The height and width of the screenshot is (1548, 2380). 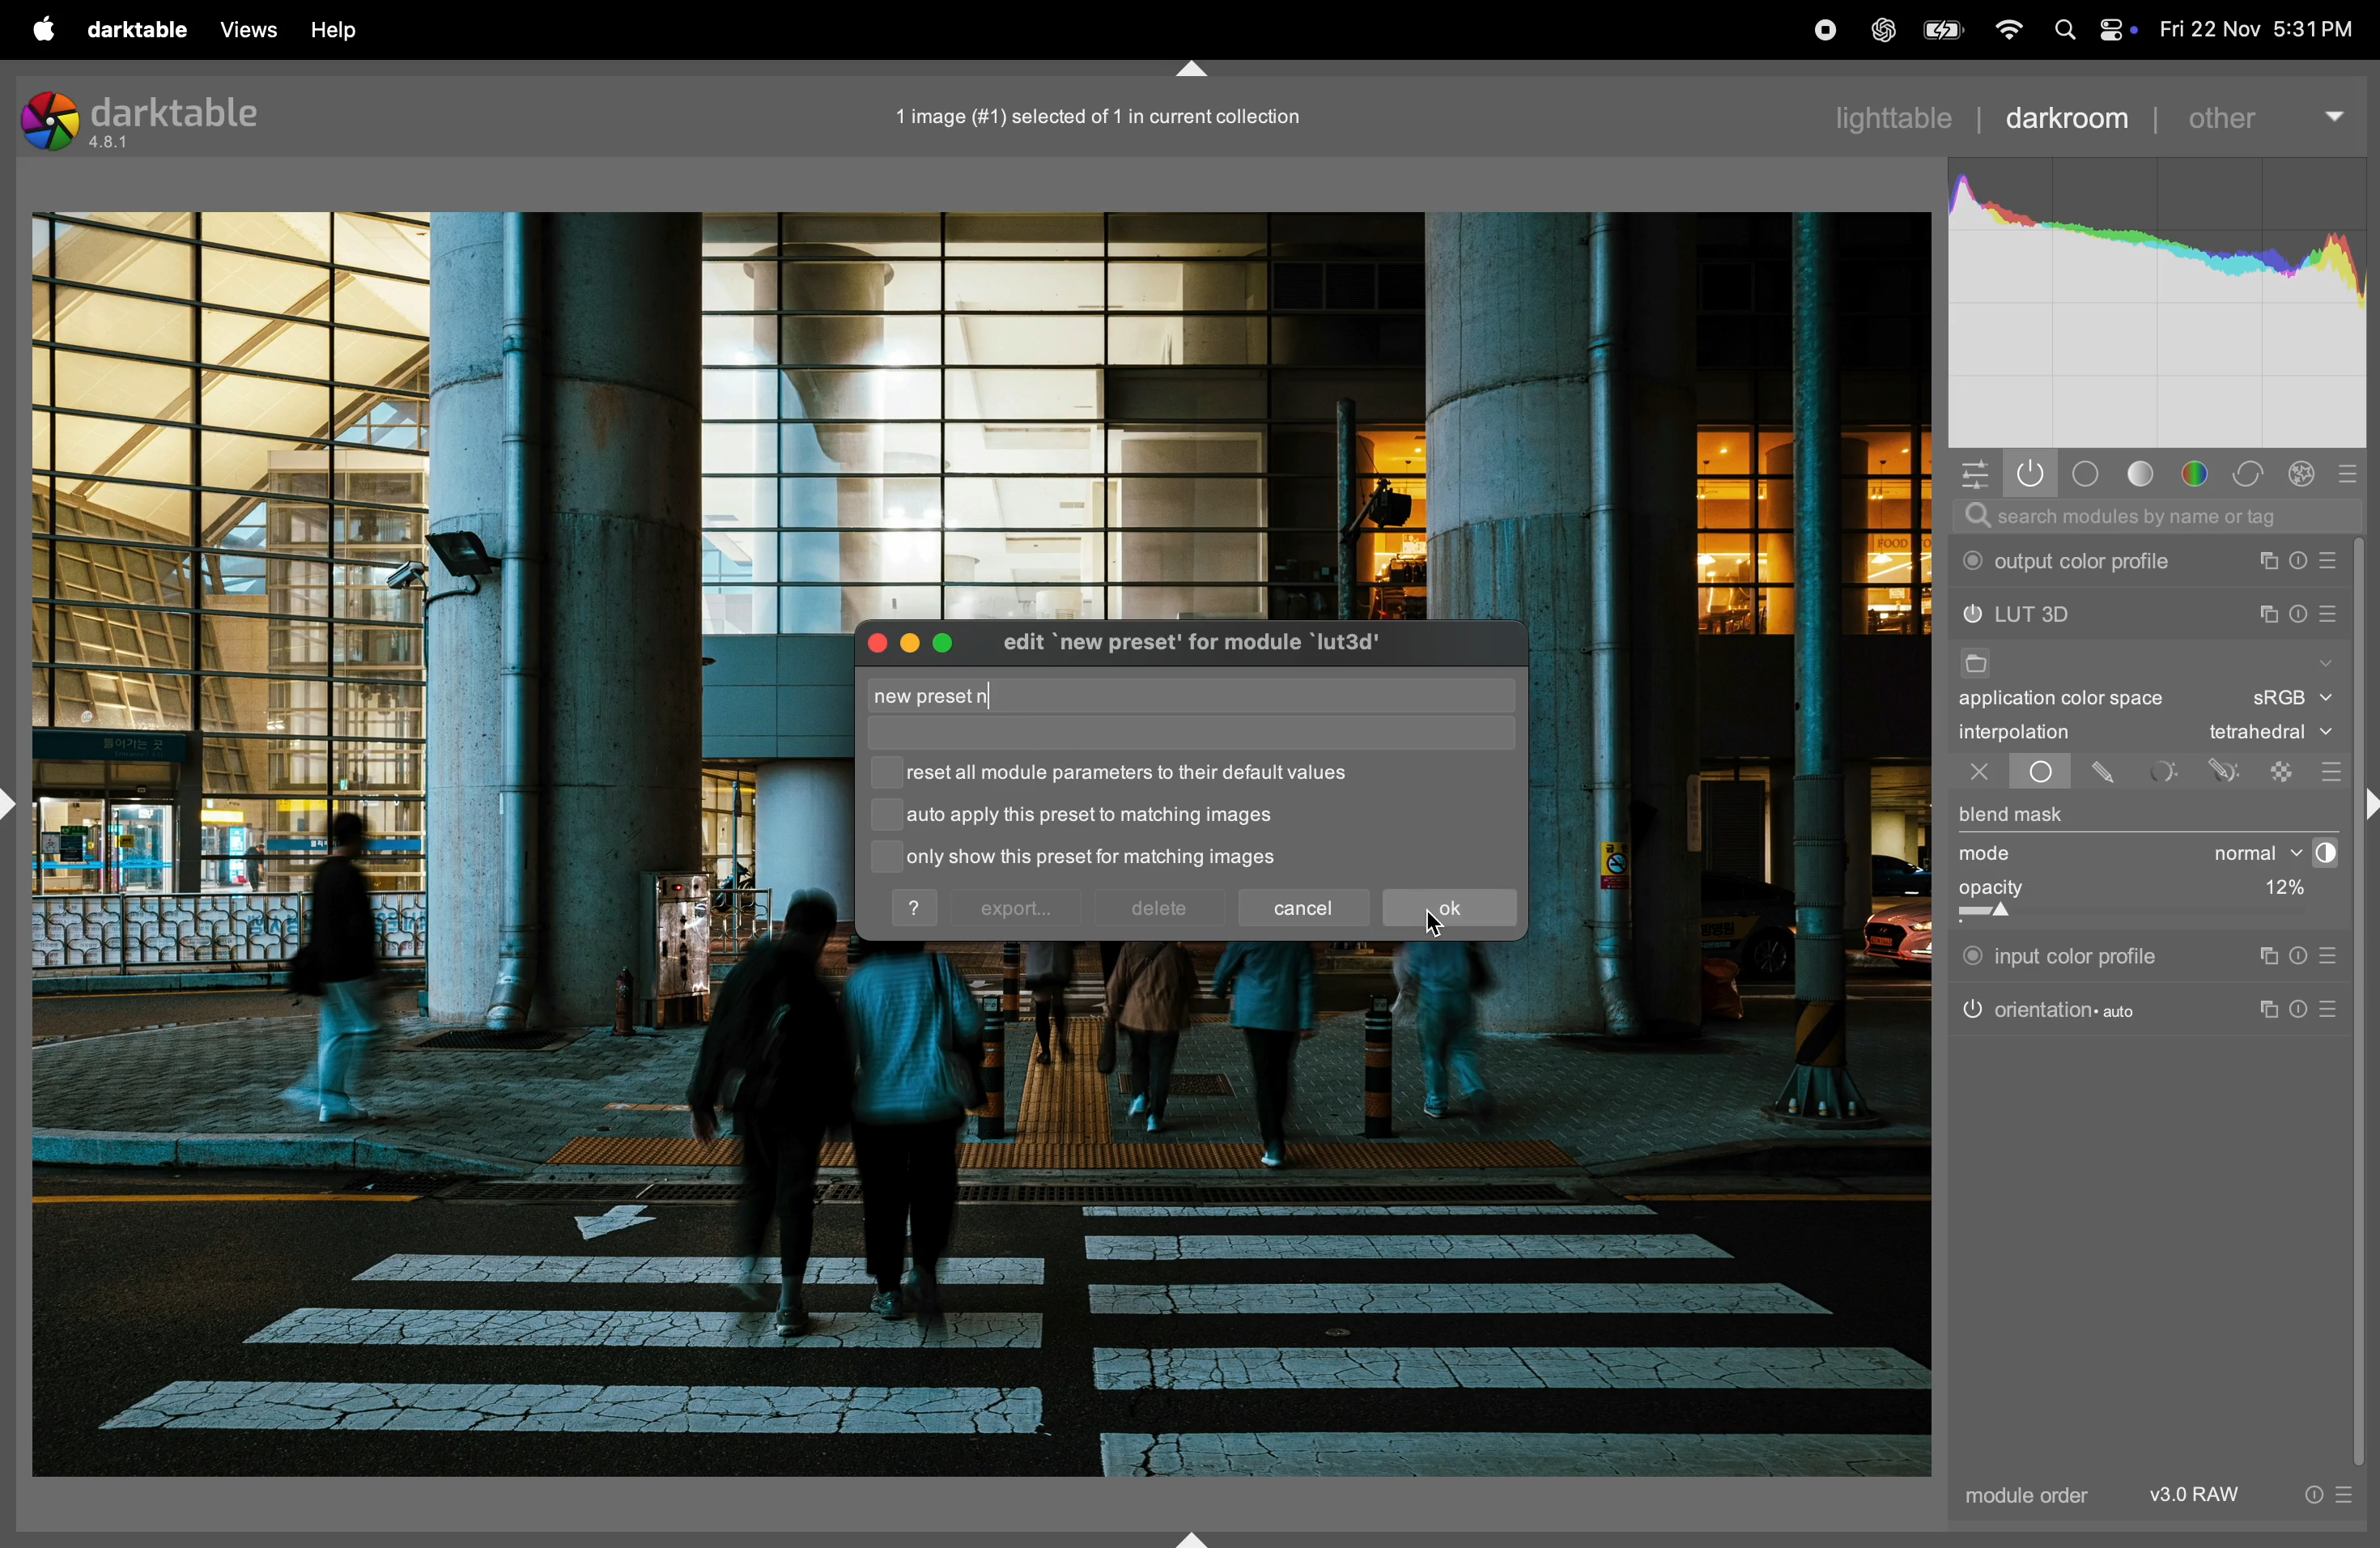 I want to click on quick access panel, so click(x=1970, y=471).